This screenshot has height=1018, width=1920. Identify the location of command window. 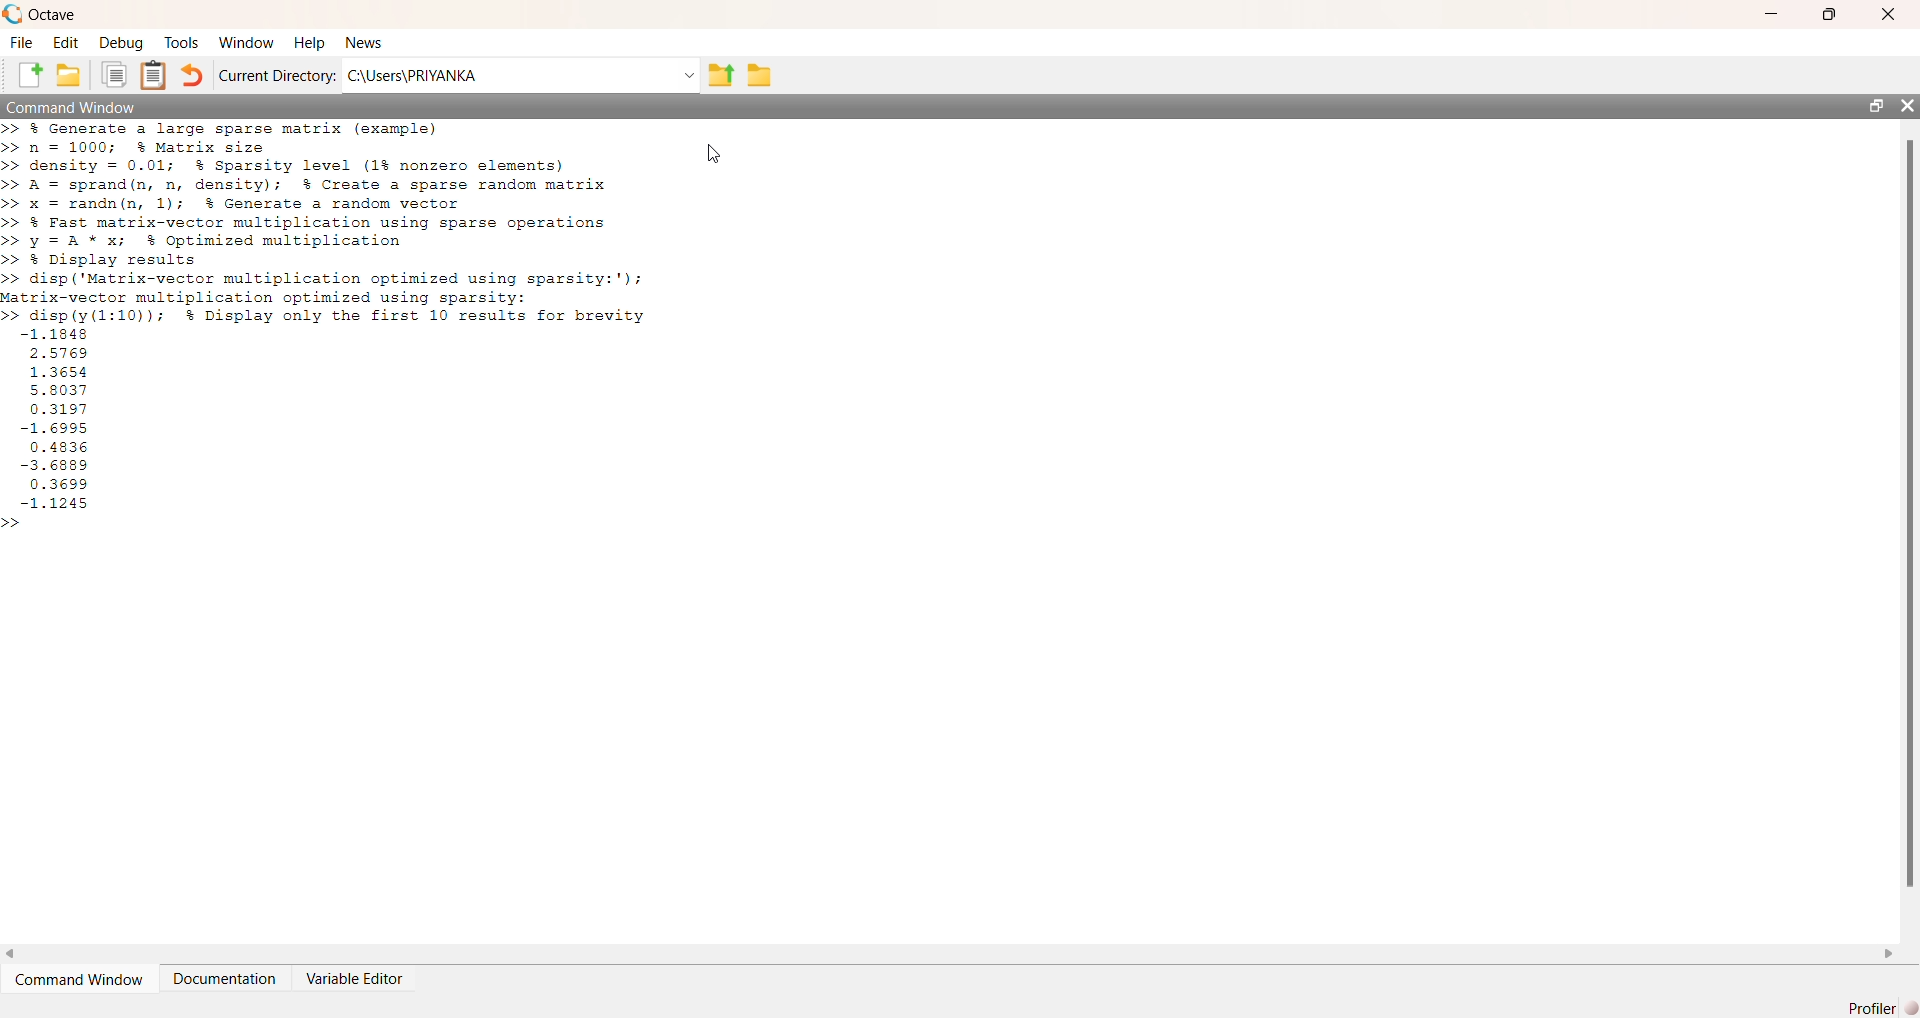
(91, 108).